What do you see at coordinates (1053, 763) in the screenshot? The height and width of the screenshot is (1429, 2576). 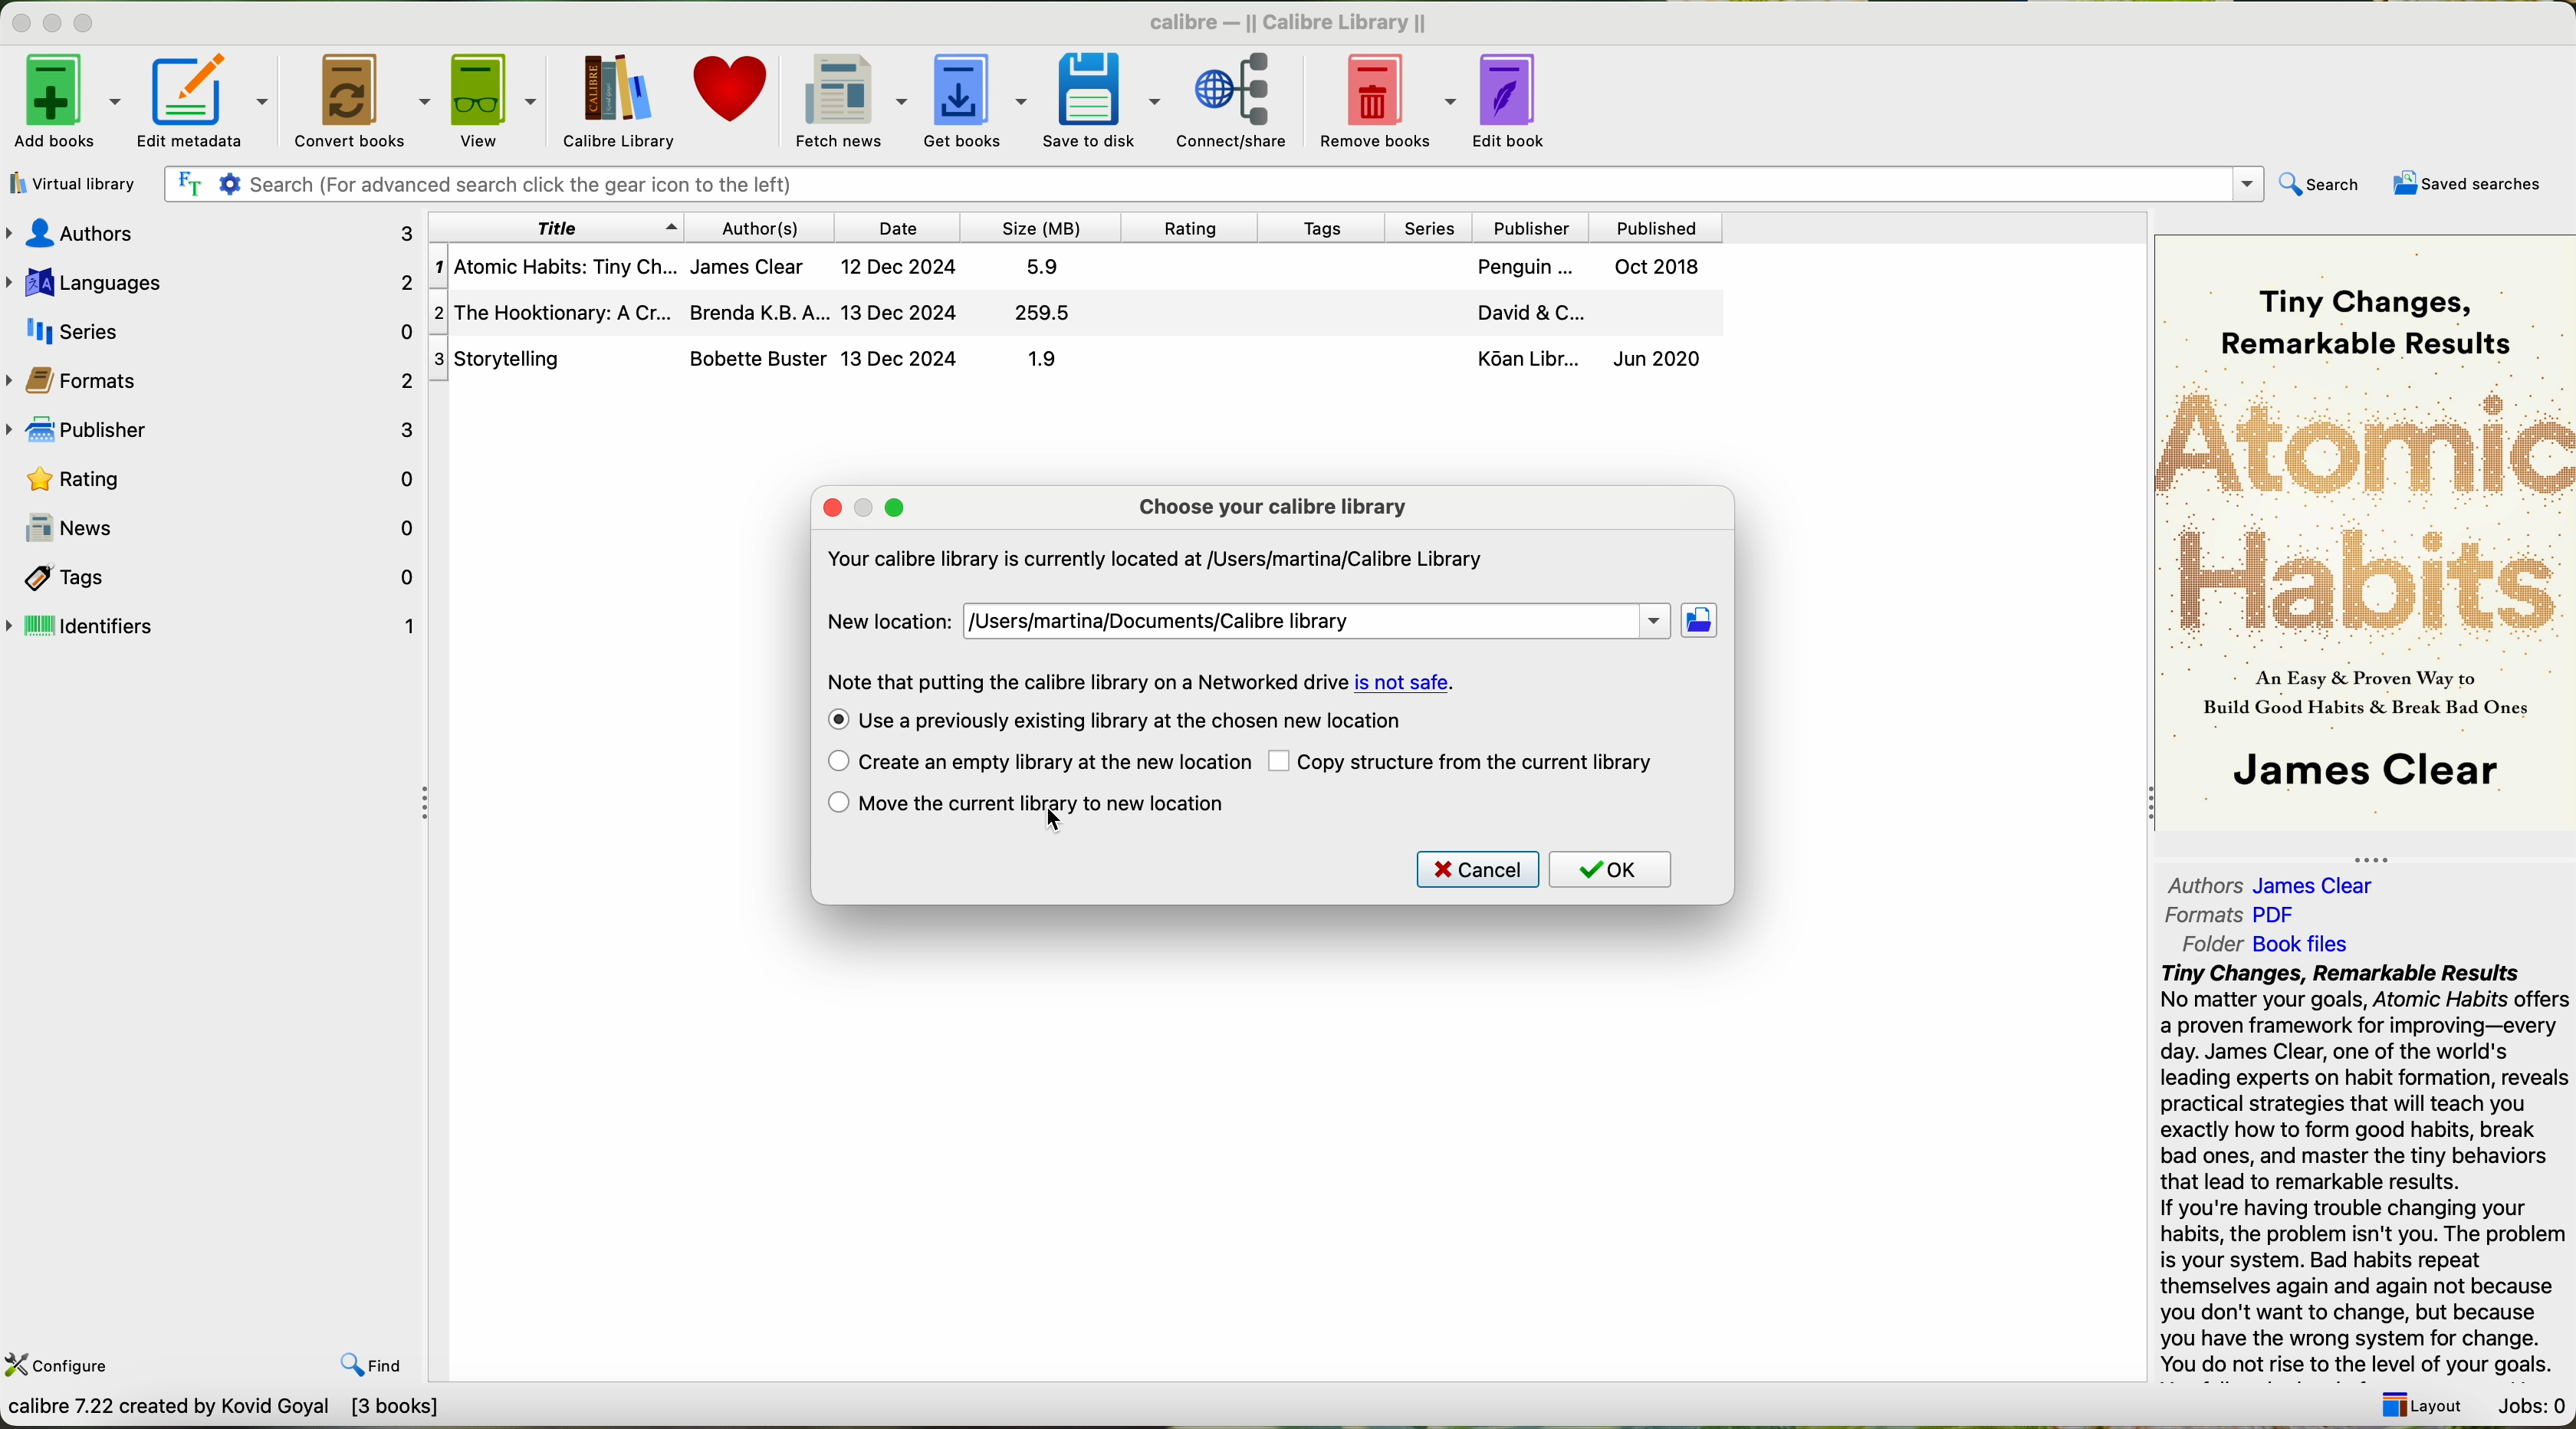 I see `create an empty library at the new location` at bounding box center [1053, 763].